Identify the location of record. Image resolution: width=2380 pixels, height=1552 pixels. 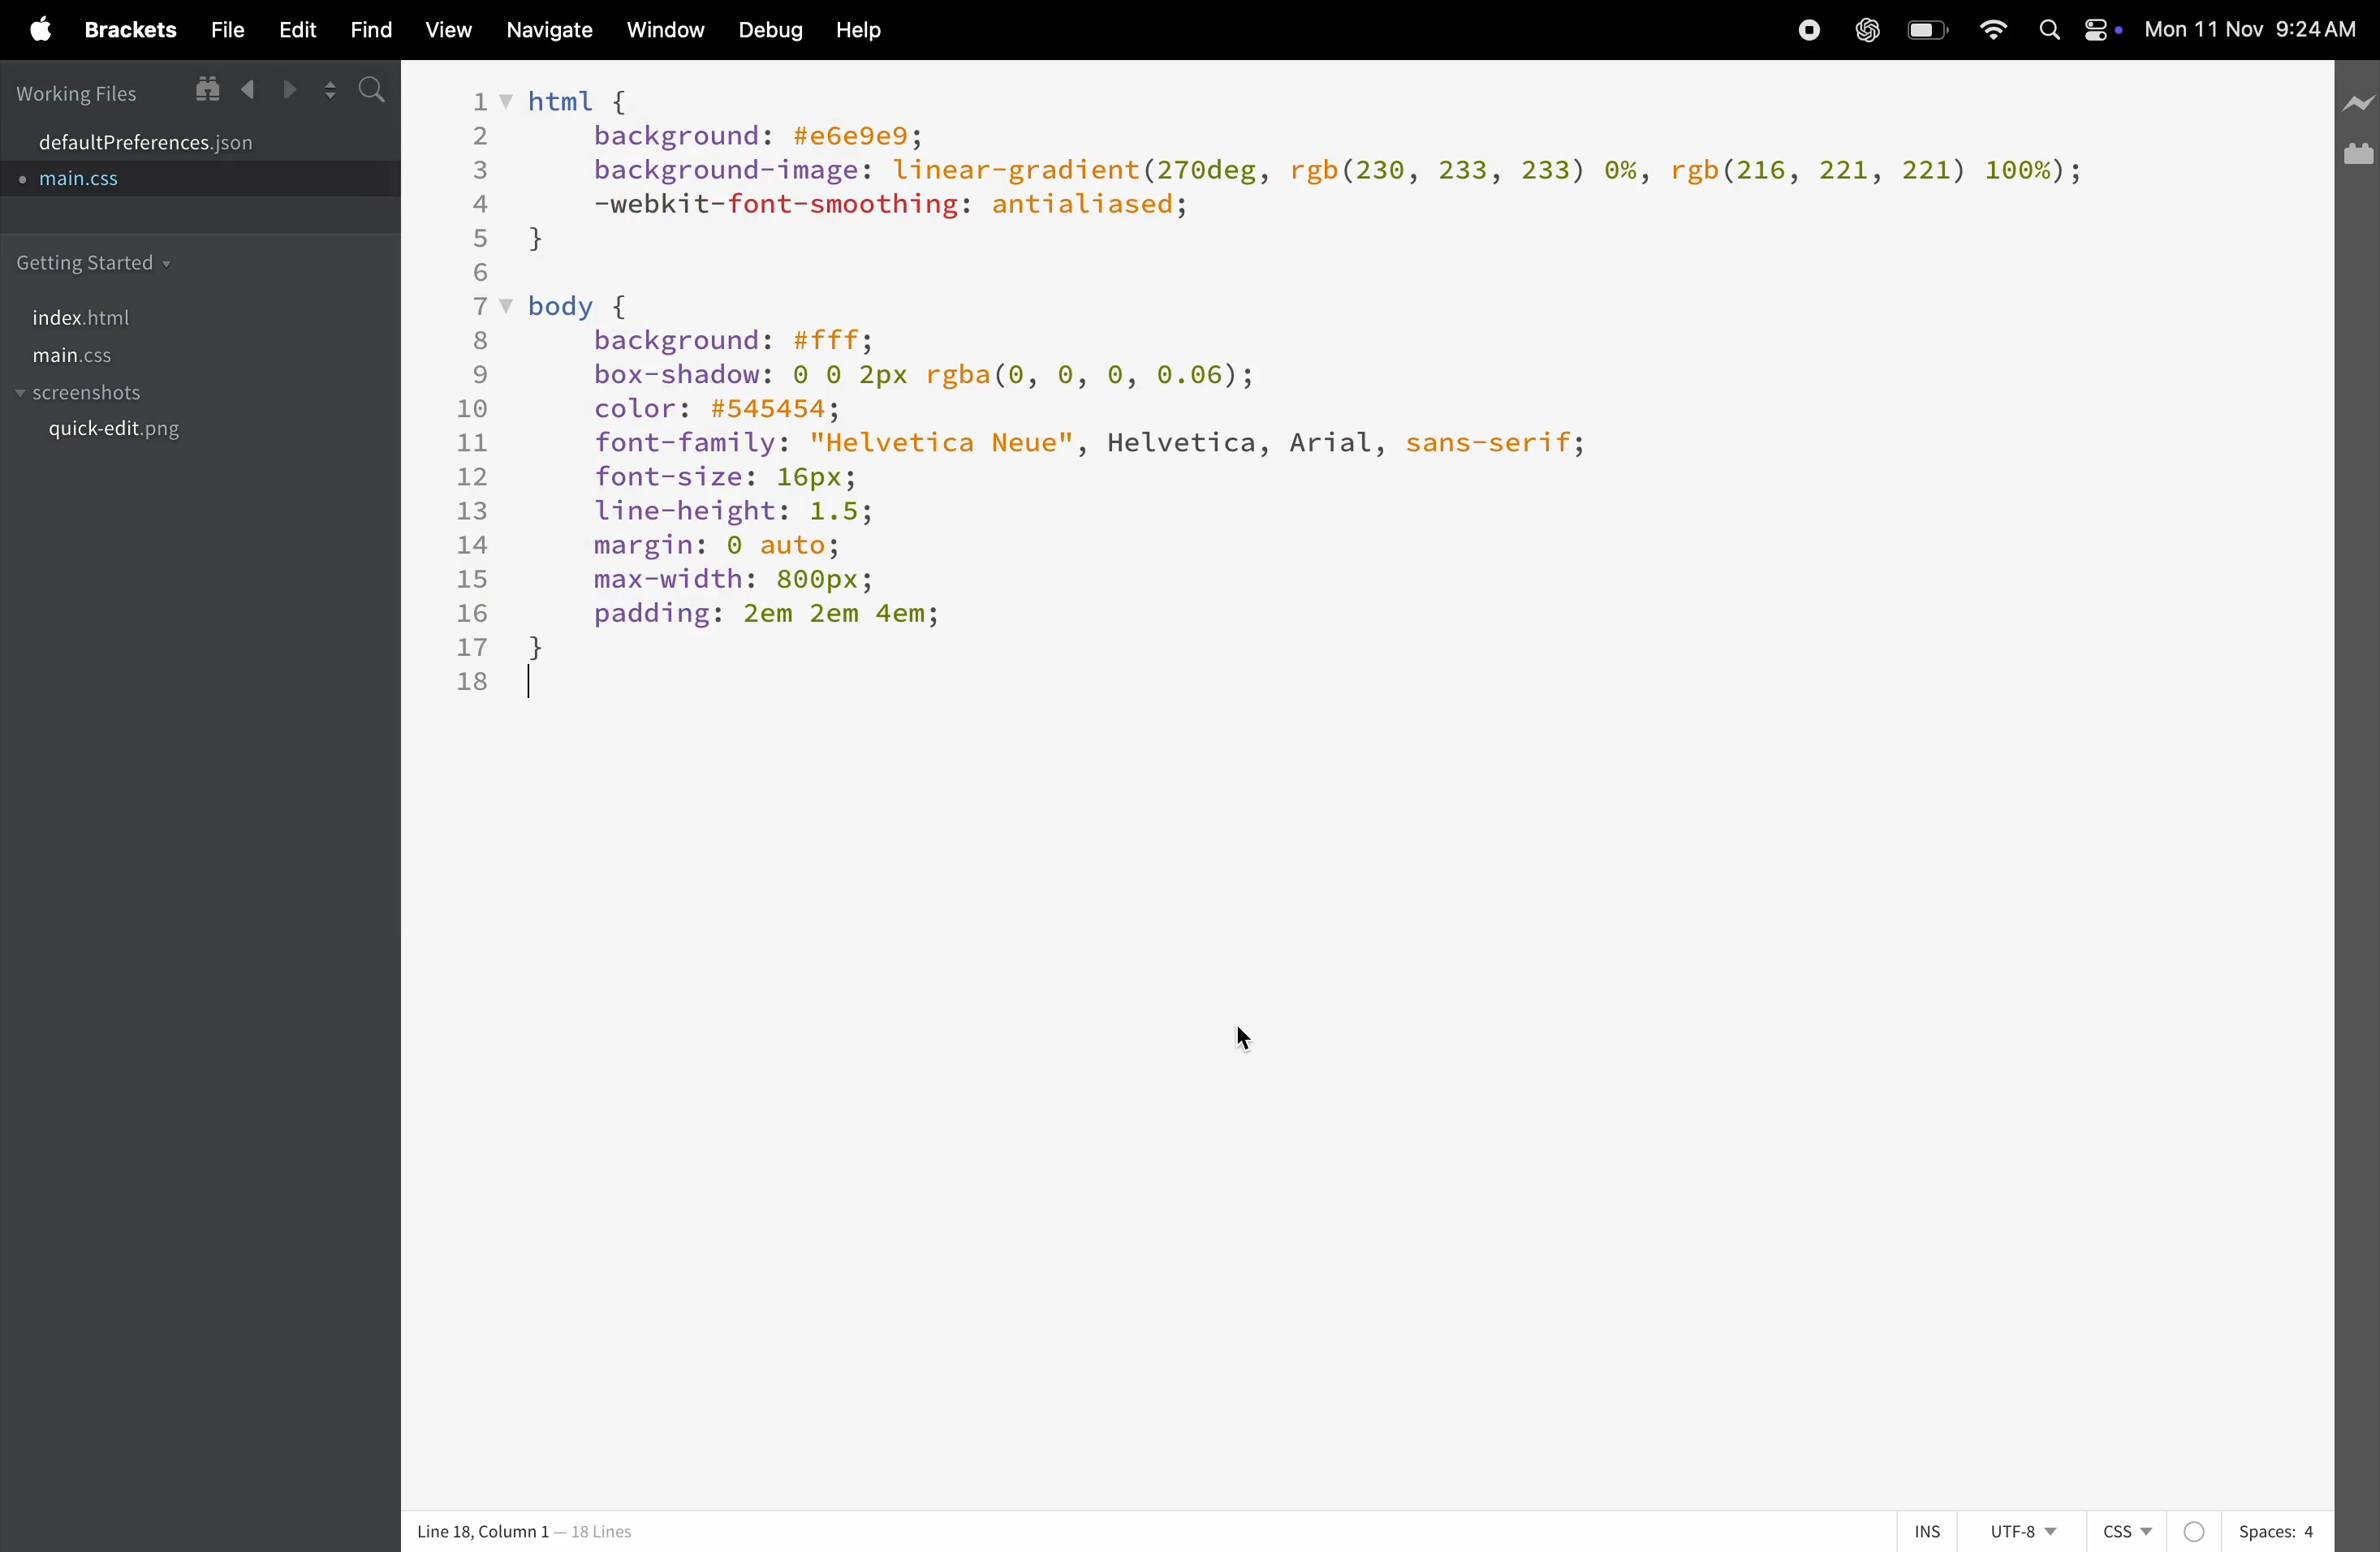
(1802, 29).